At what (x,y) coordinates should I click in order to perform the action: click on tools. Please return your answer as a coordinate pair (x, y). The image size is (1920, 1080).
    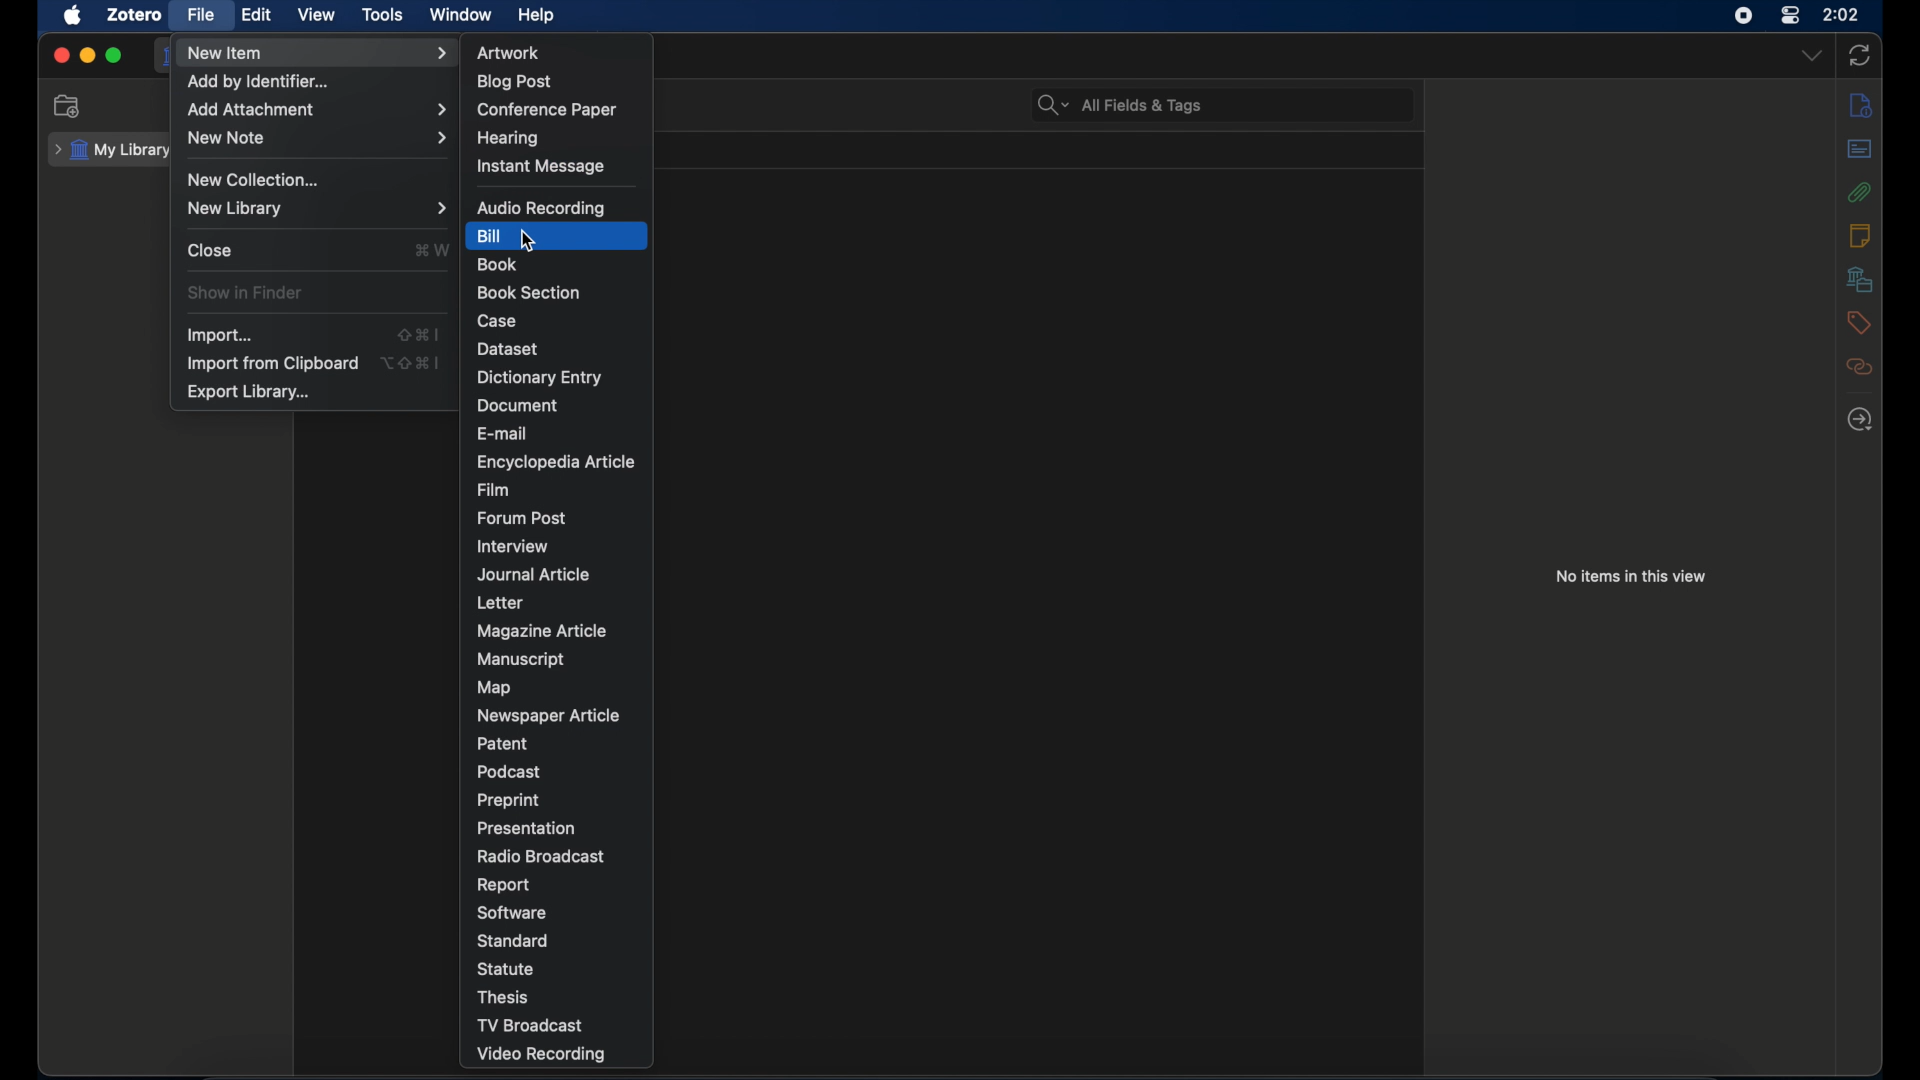
    Looking at the image, I should click on (382, 13).